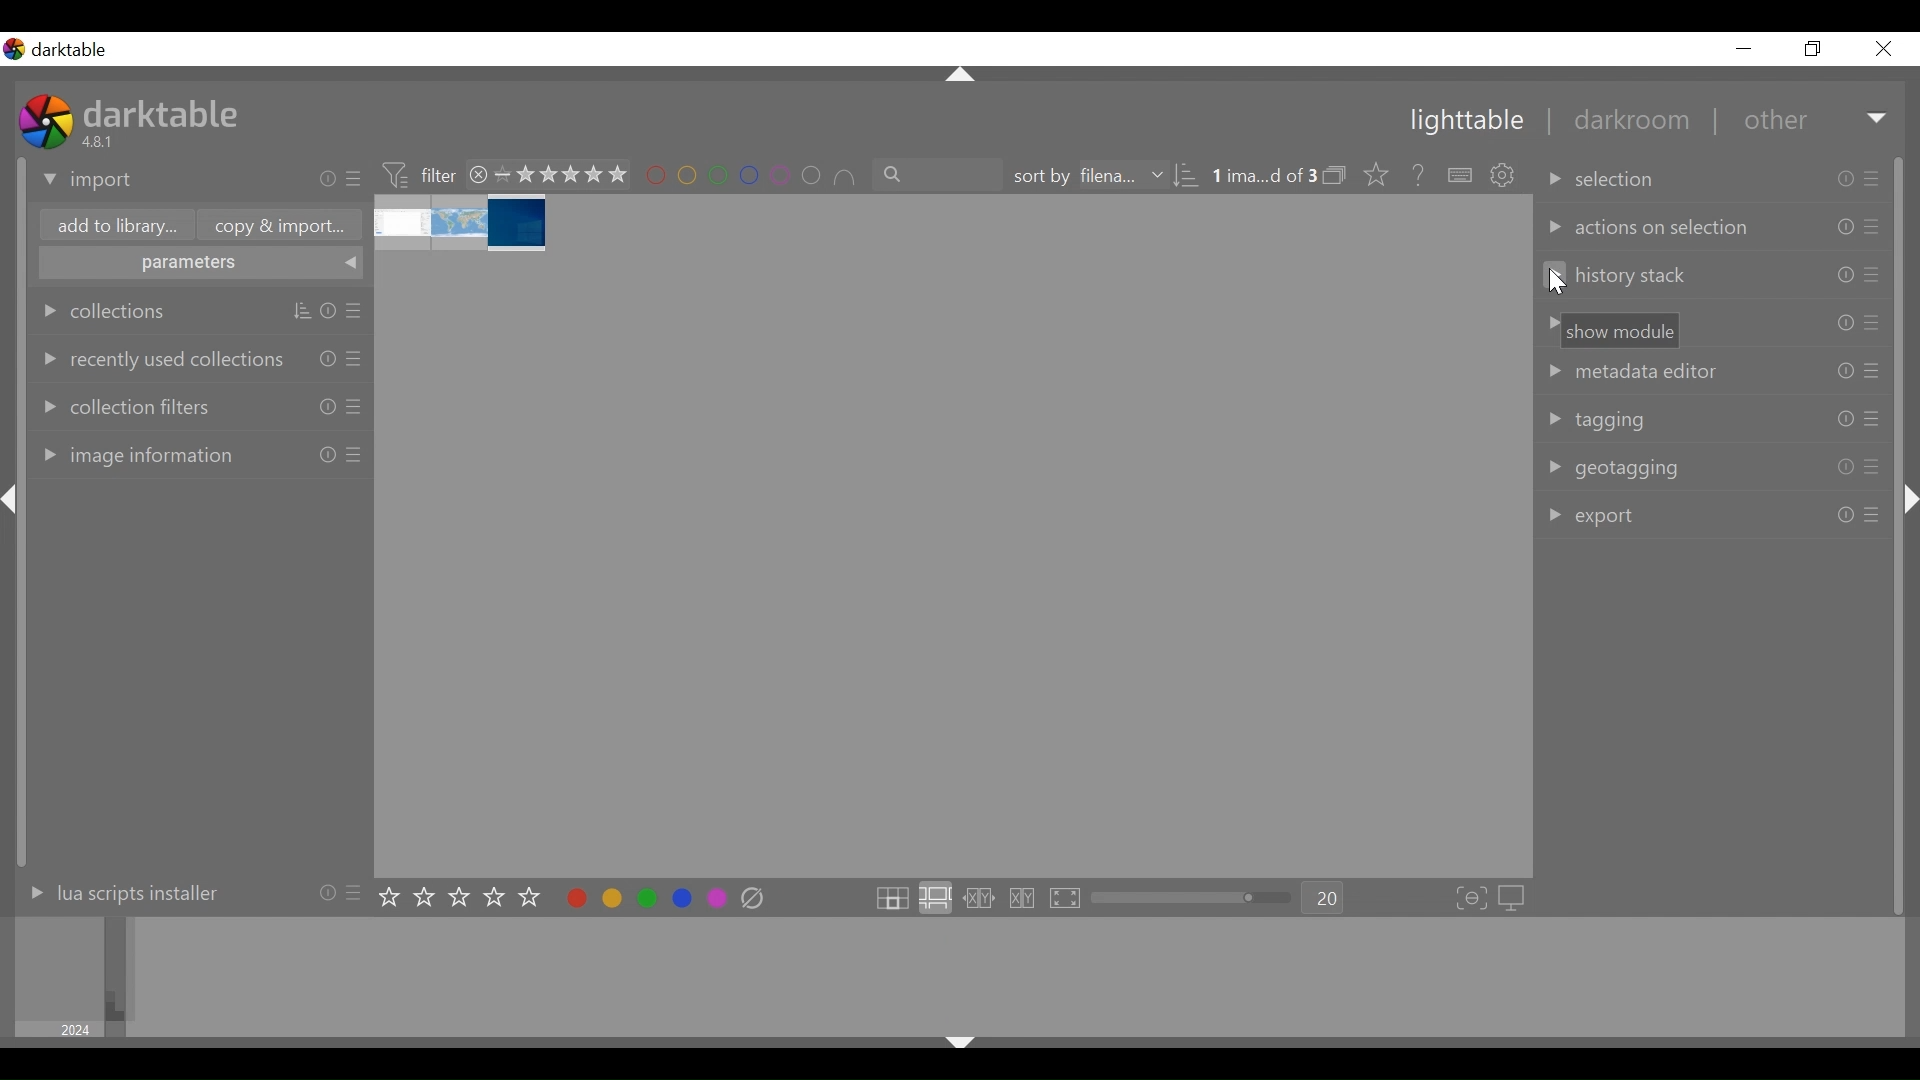  I want to click on Collapse , so click(14, 500).